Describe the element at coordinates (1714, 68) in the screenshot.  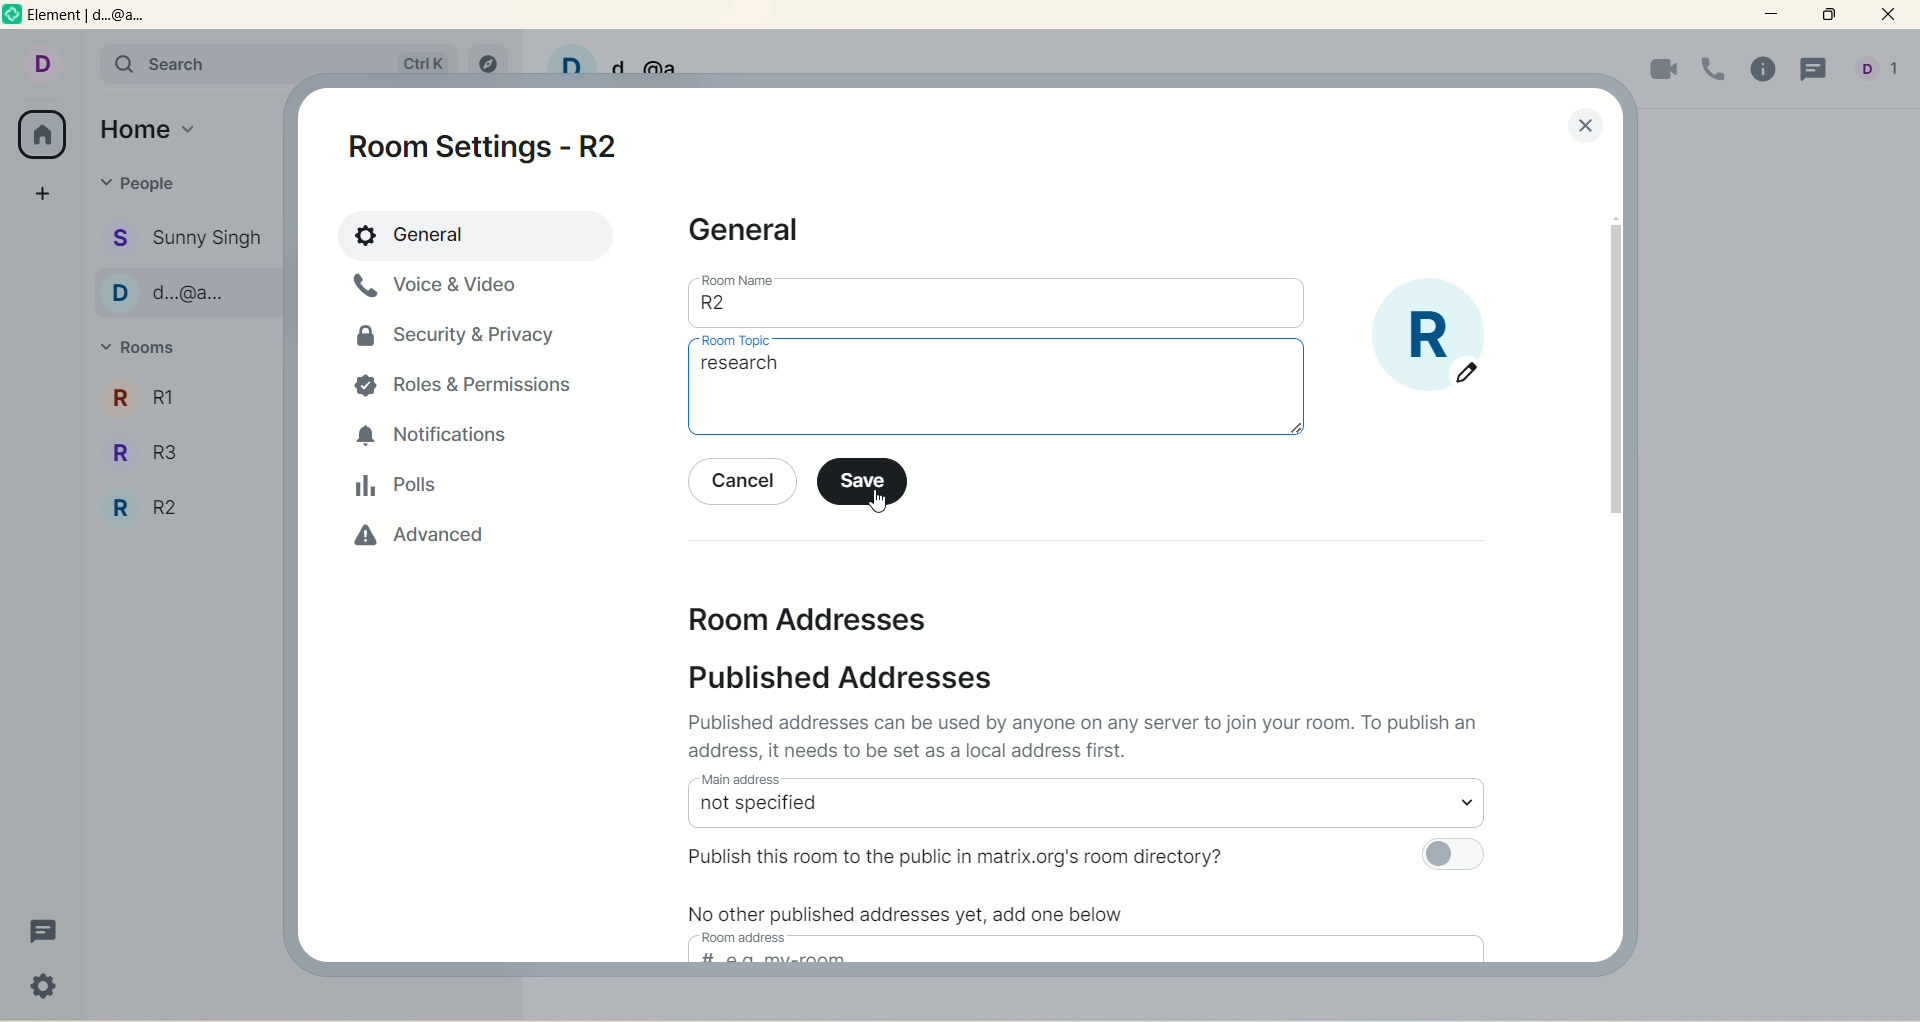
I see `voice call` at that location.